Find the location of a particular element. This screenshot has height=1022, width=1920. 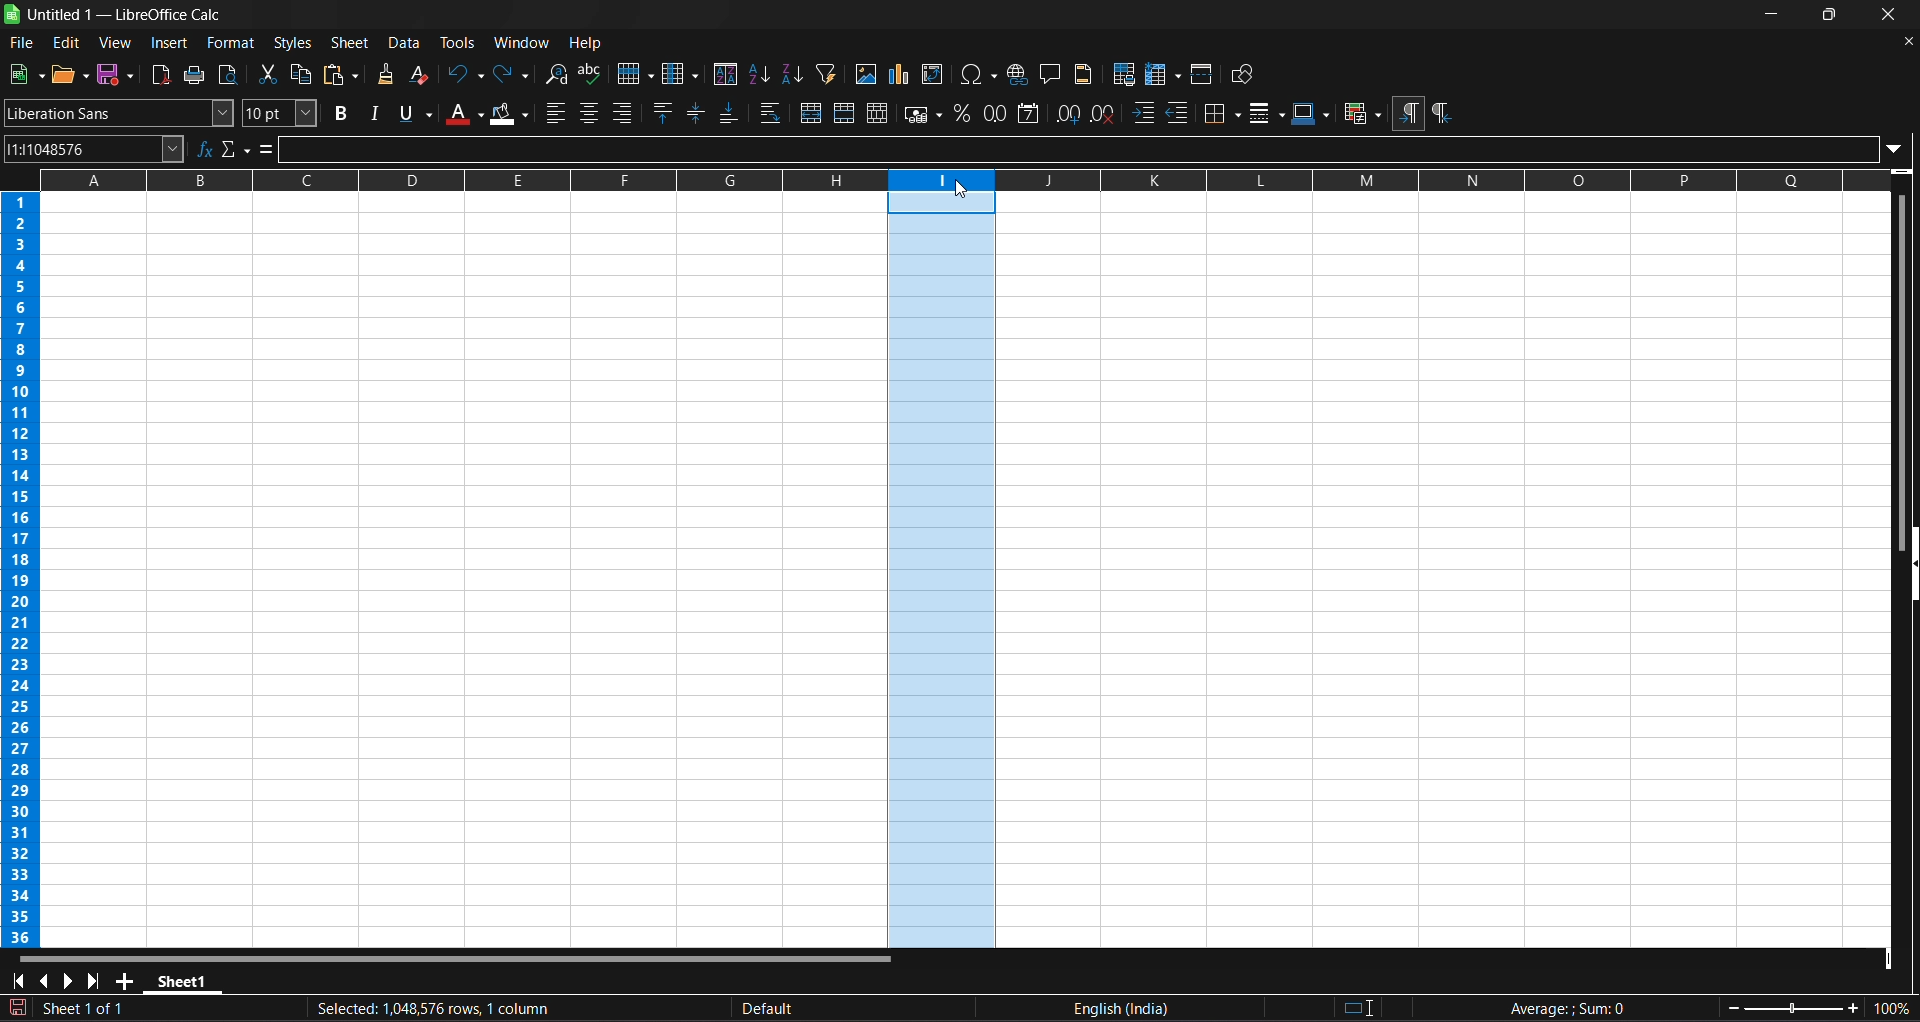

left to right is located at coordinates (1408, 115).